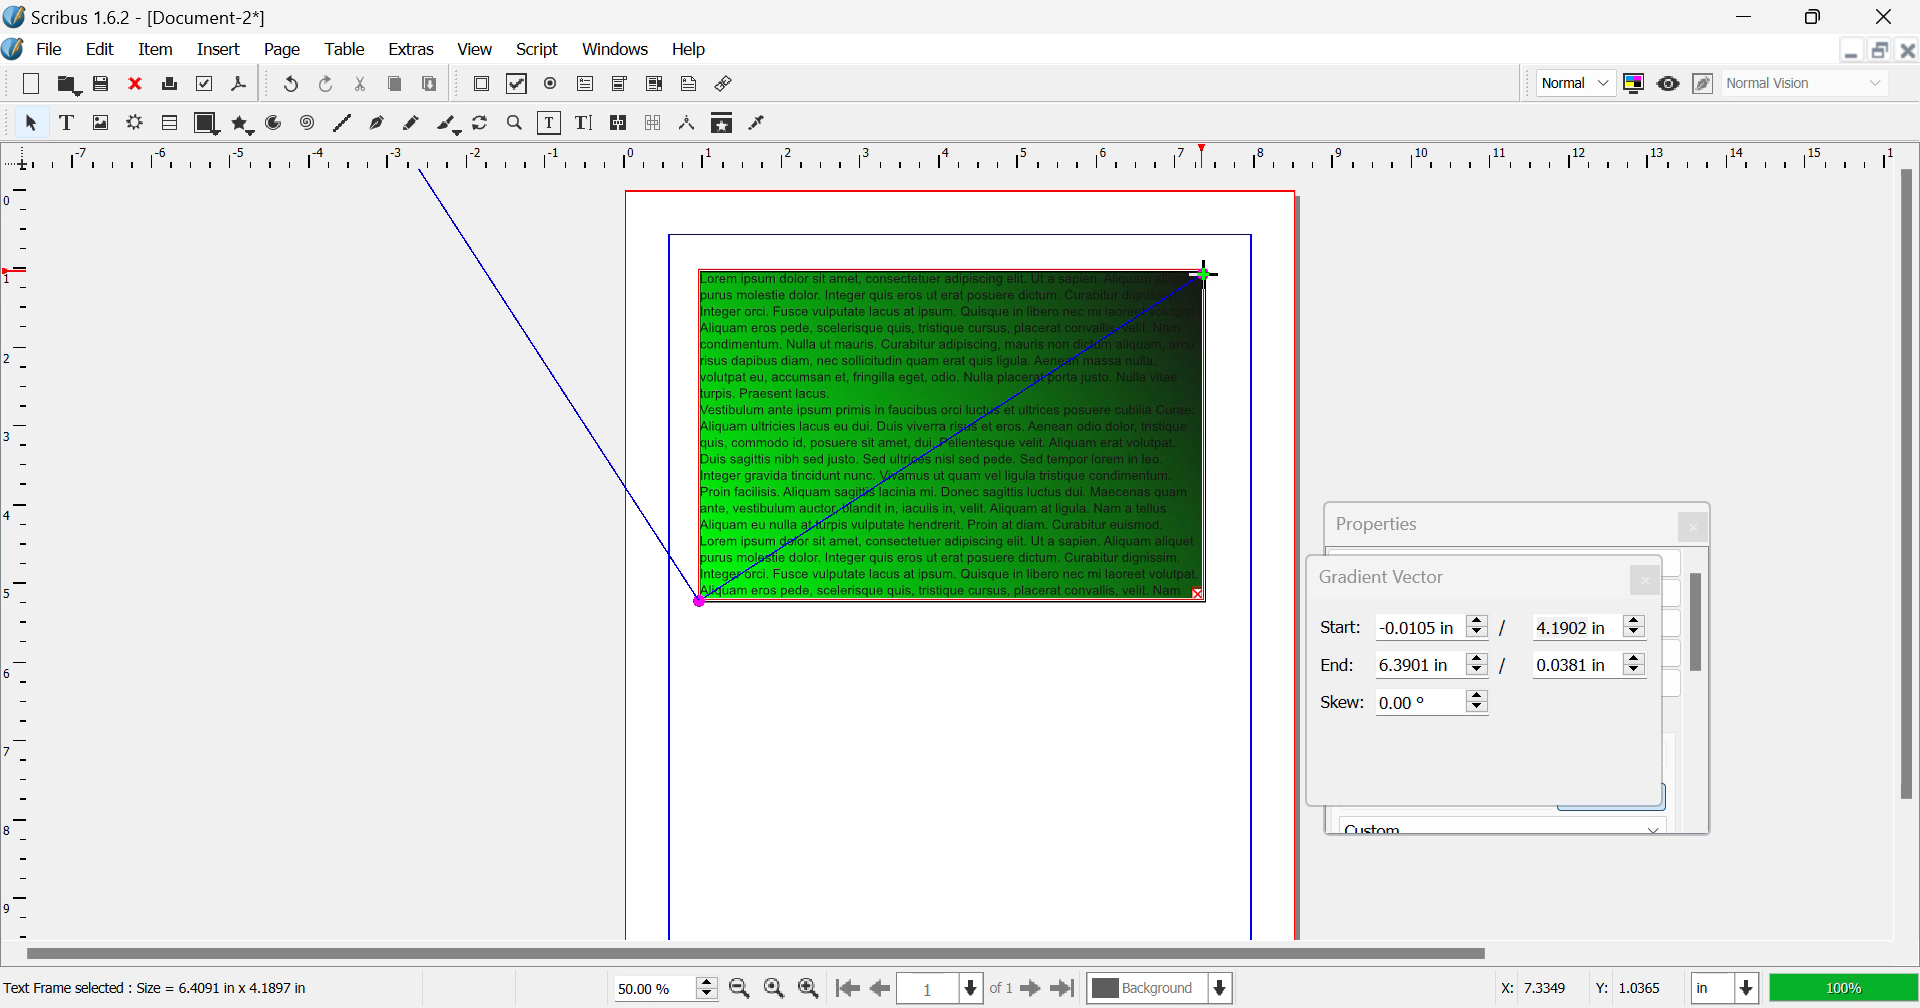  Describe the element at coordinates (654, 86) in the screenshot. I see `Pdf List Box` at that location.